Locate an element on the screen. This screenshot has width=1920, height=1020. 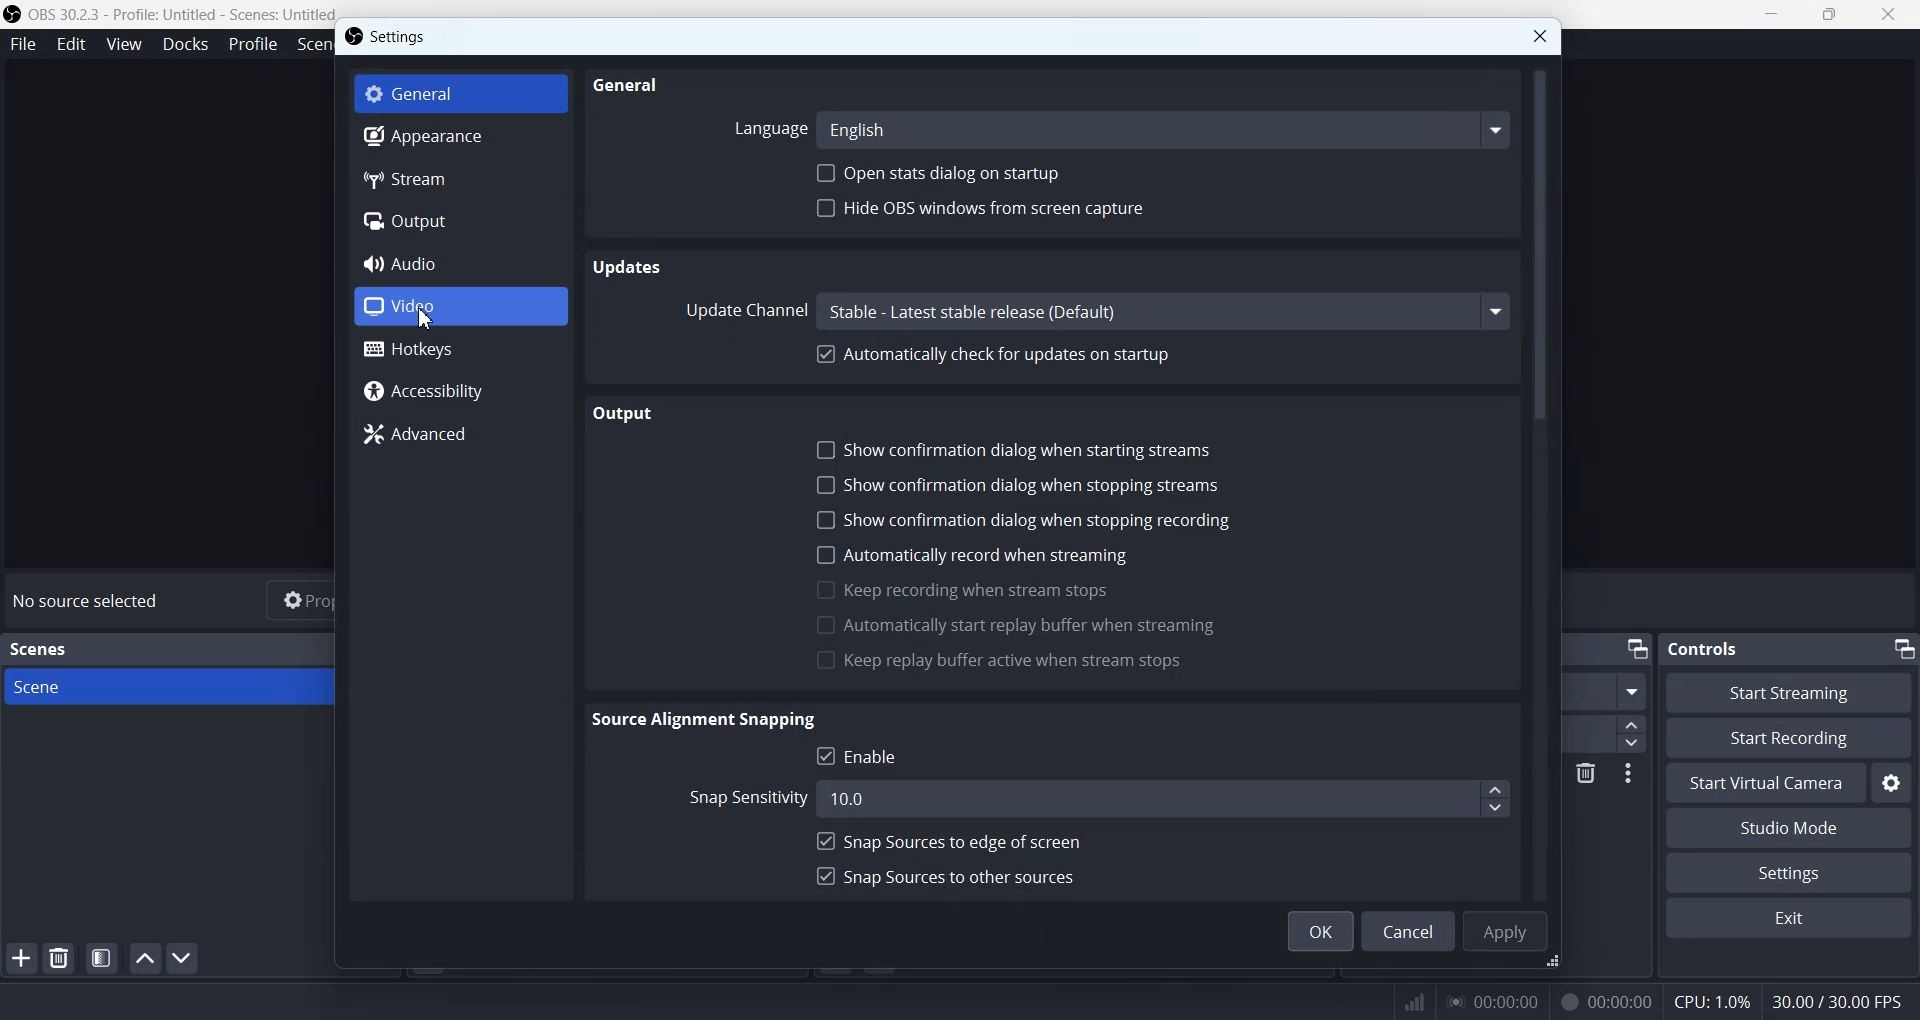
Settings is located at coordinates (1893, 785).